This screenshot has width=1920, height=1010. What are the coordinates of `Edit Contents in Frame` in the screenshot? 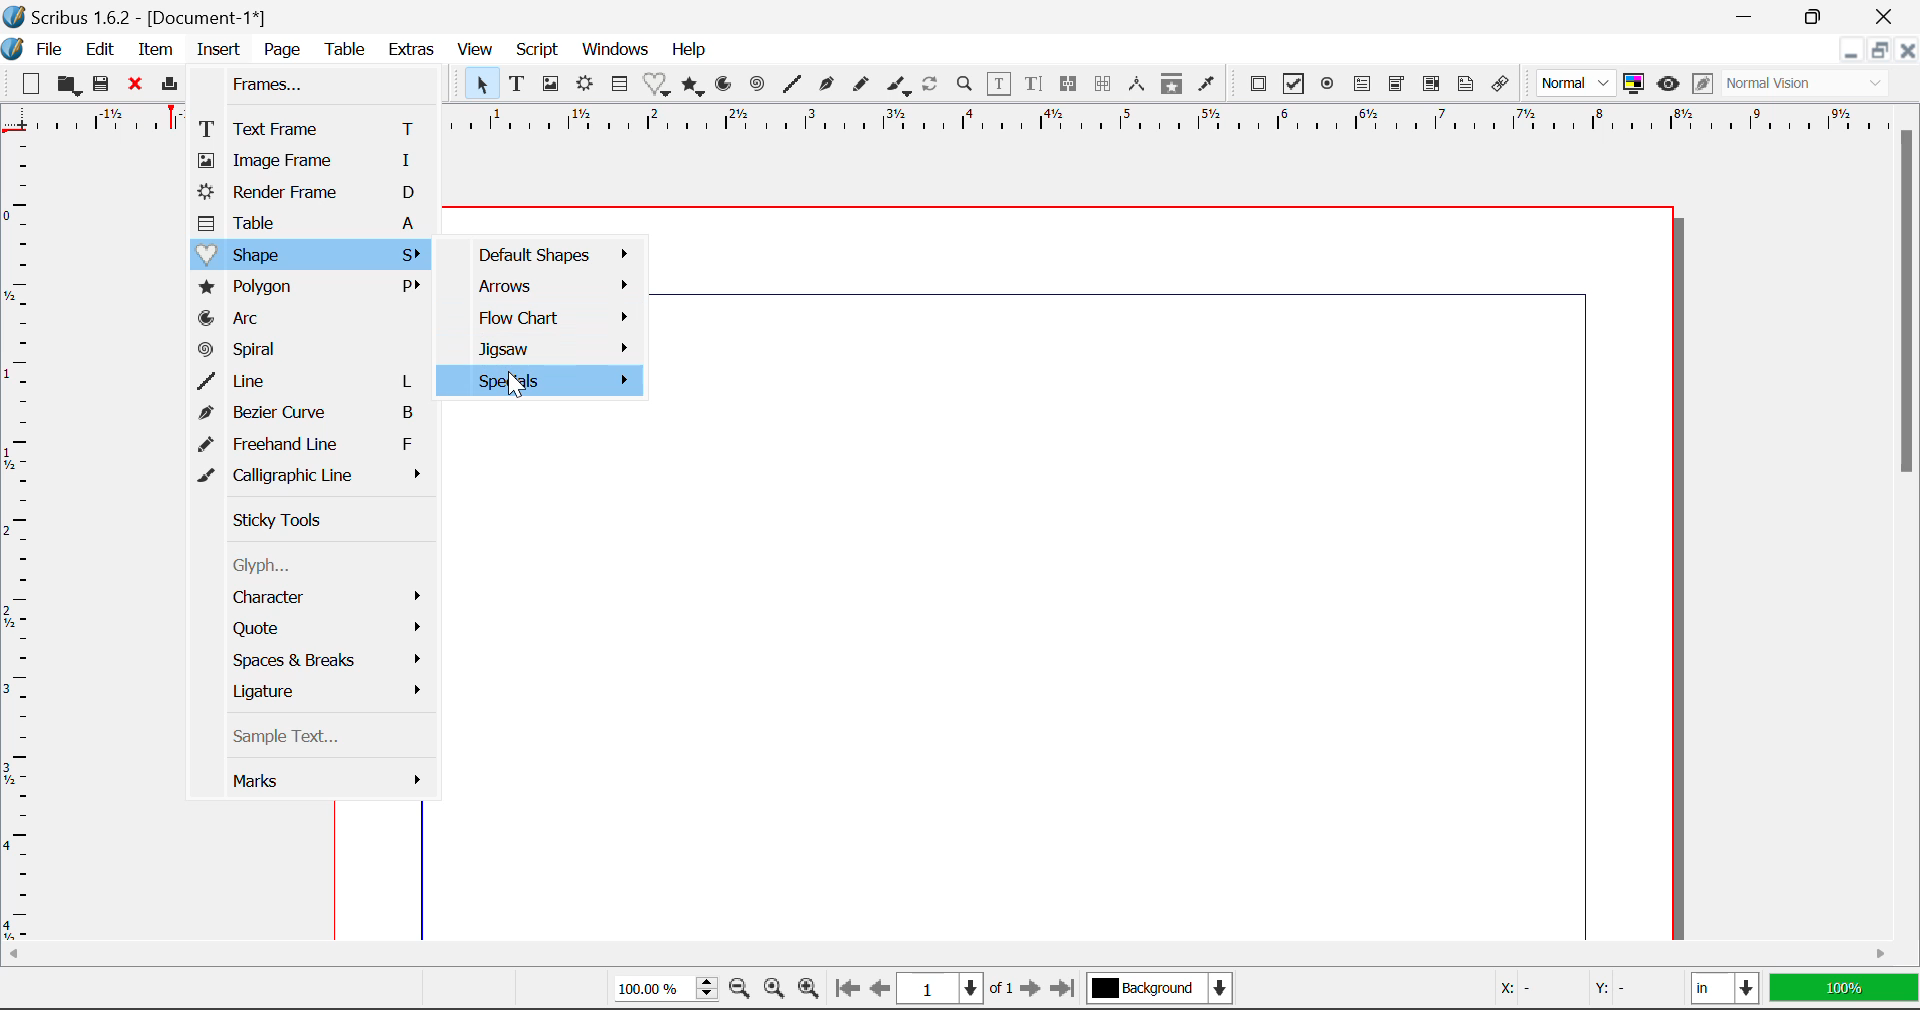 It's located at (1001, 84).